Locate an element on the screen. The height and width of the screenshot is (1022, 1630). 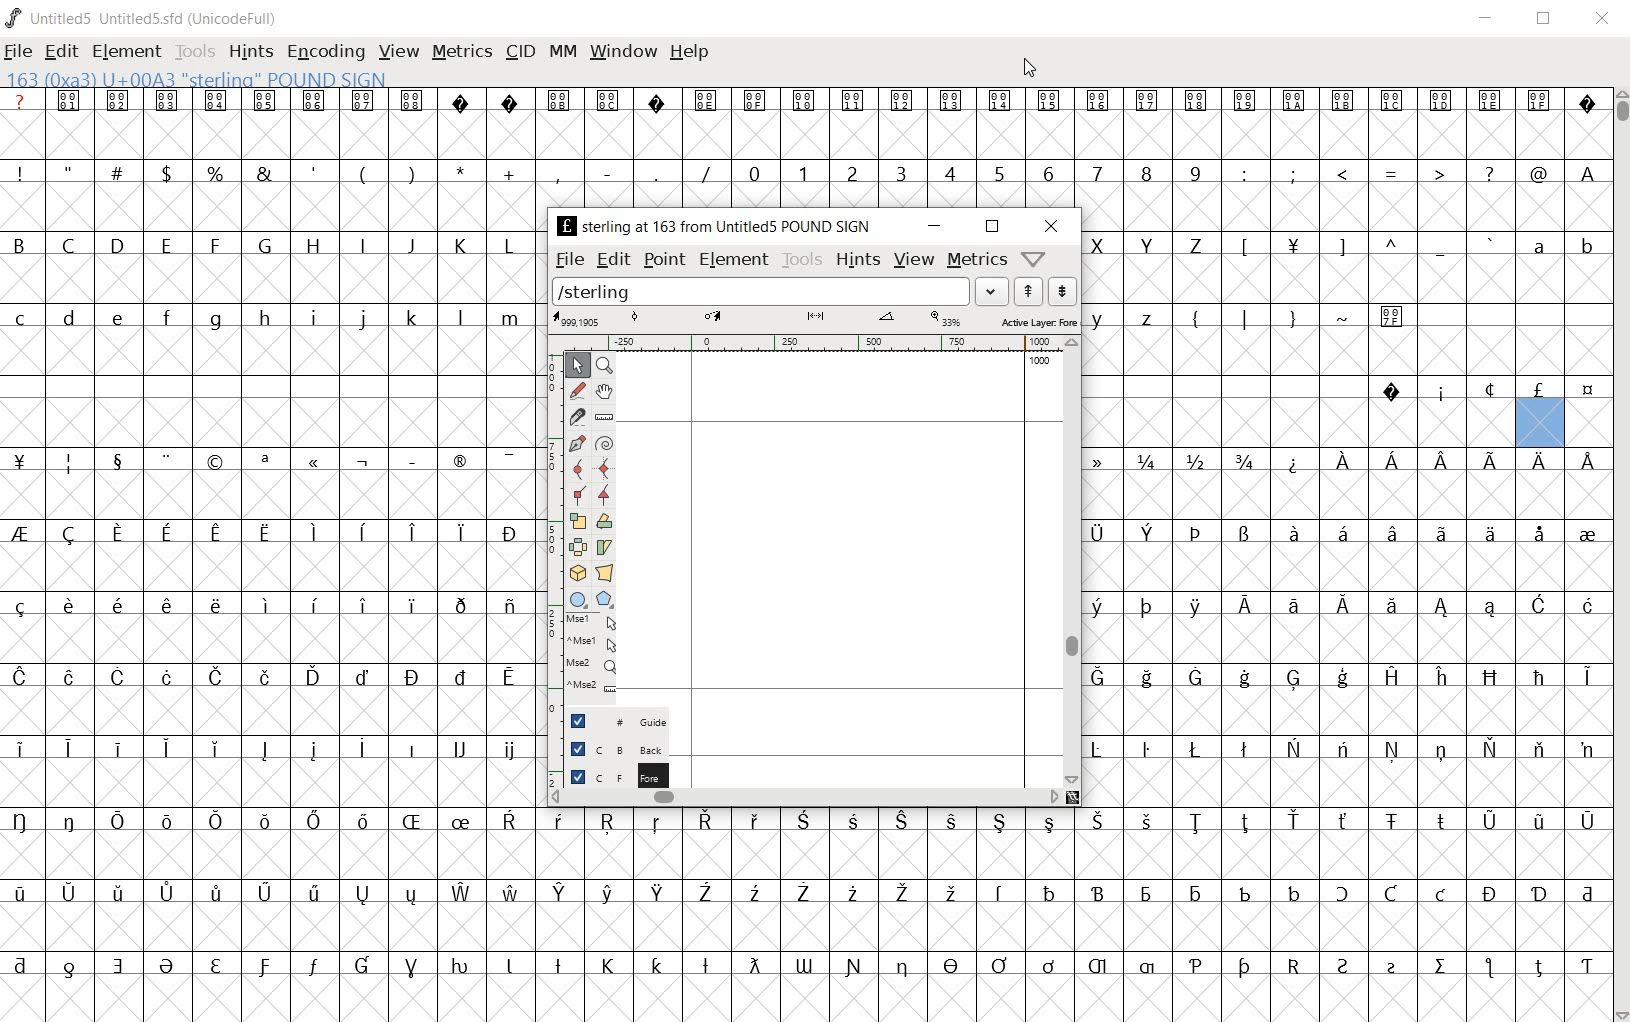
! is located at coordinates (25, 172).